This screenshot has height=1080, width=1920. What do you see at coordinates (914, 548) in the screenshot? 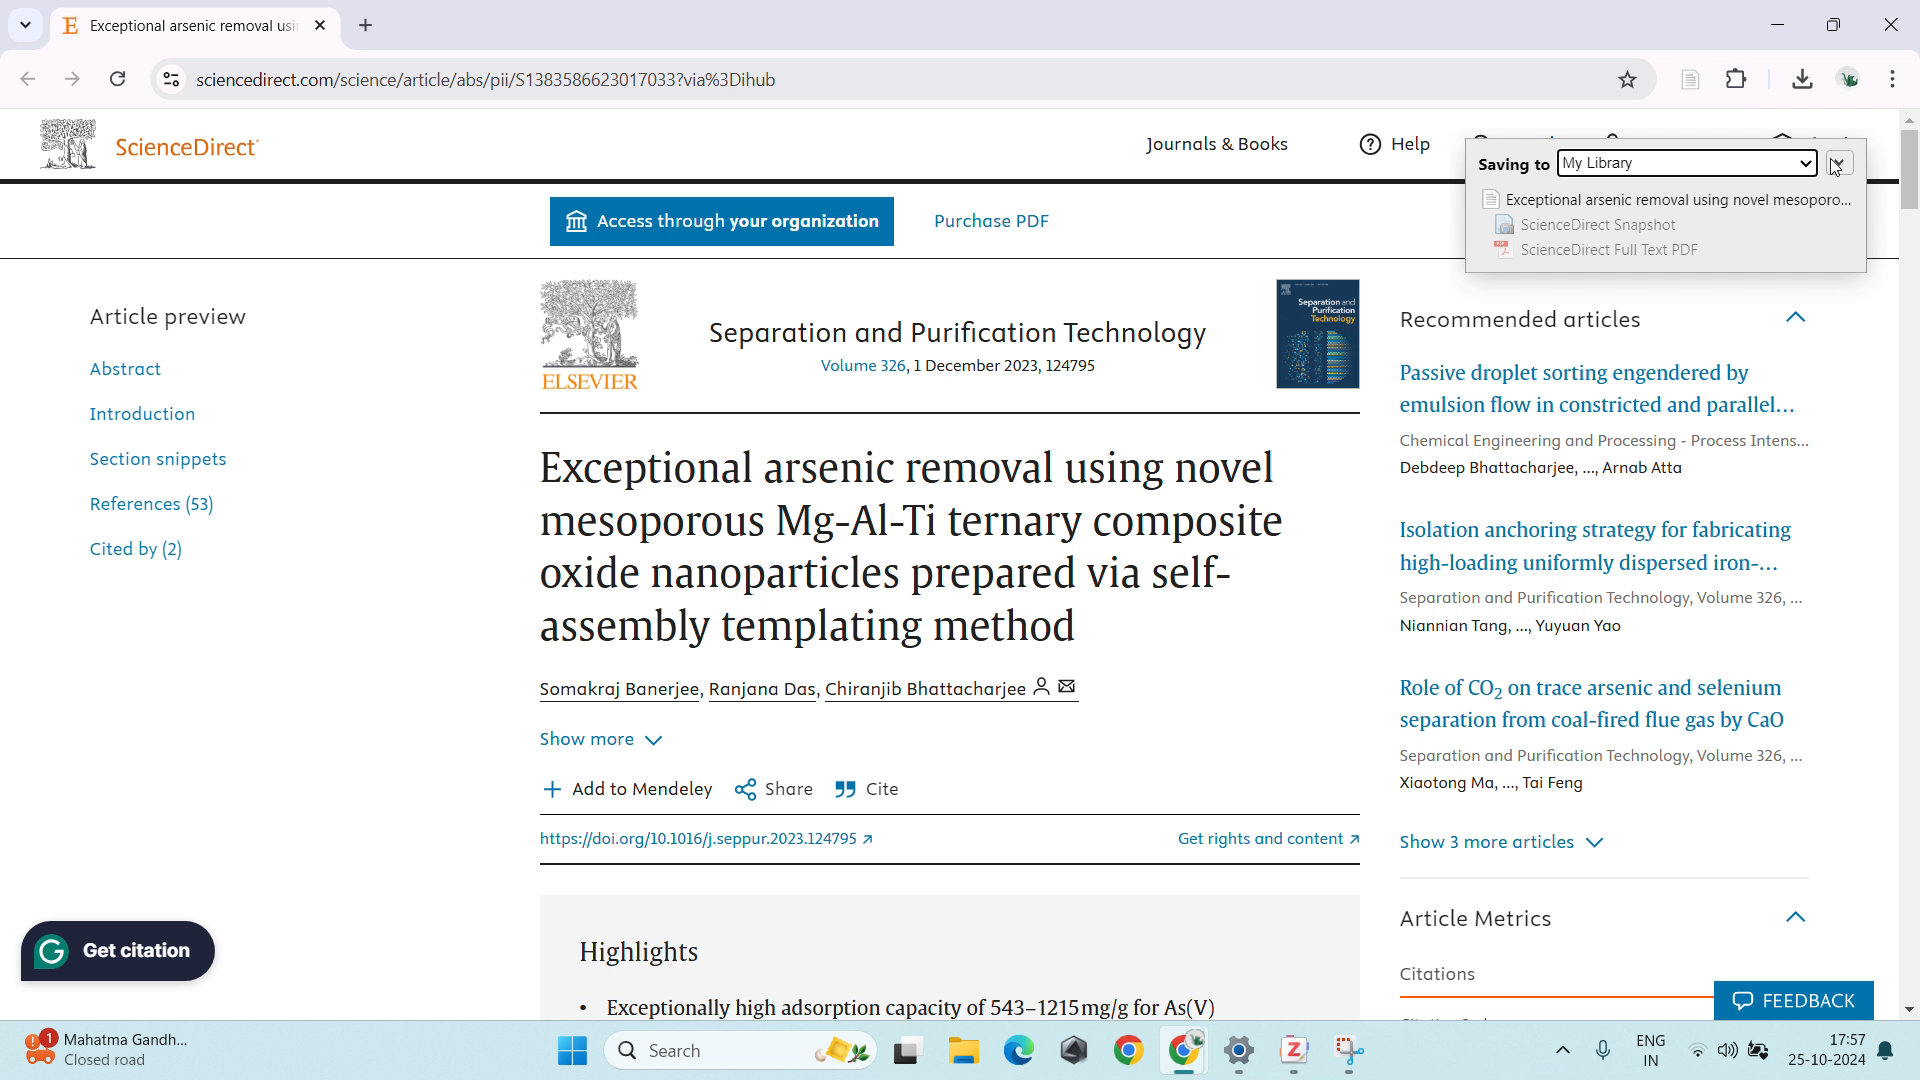
I see `Exceptional arsenic removal using novel mesoporous Mg-Al-Ti ternary composite oxide nanoparticles prepared via self-assembly templating method` at bounding box center [914, 548].